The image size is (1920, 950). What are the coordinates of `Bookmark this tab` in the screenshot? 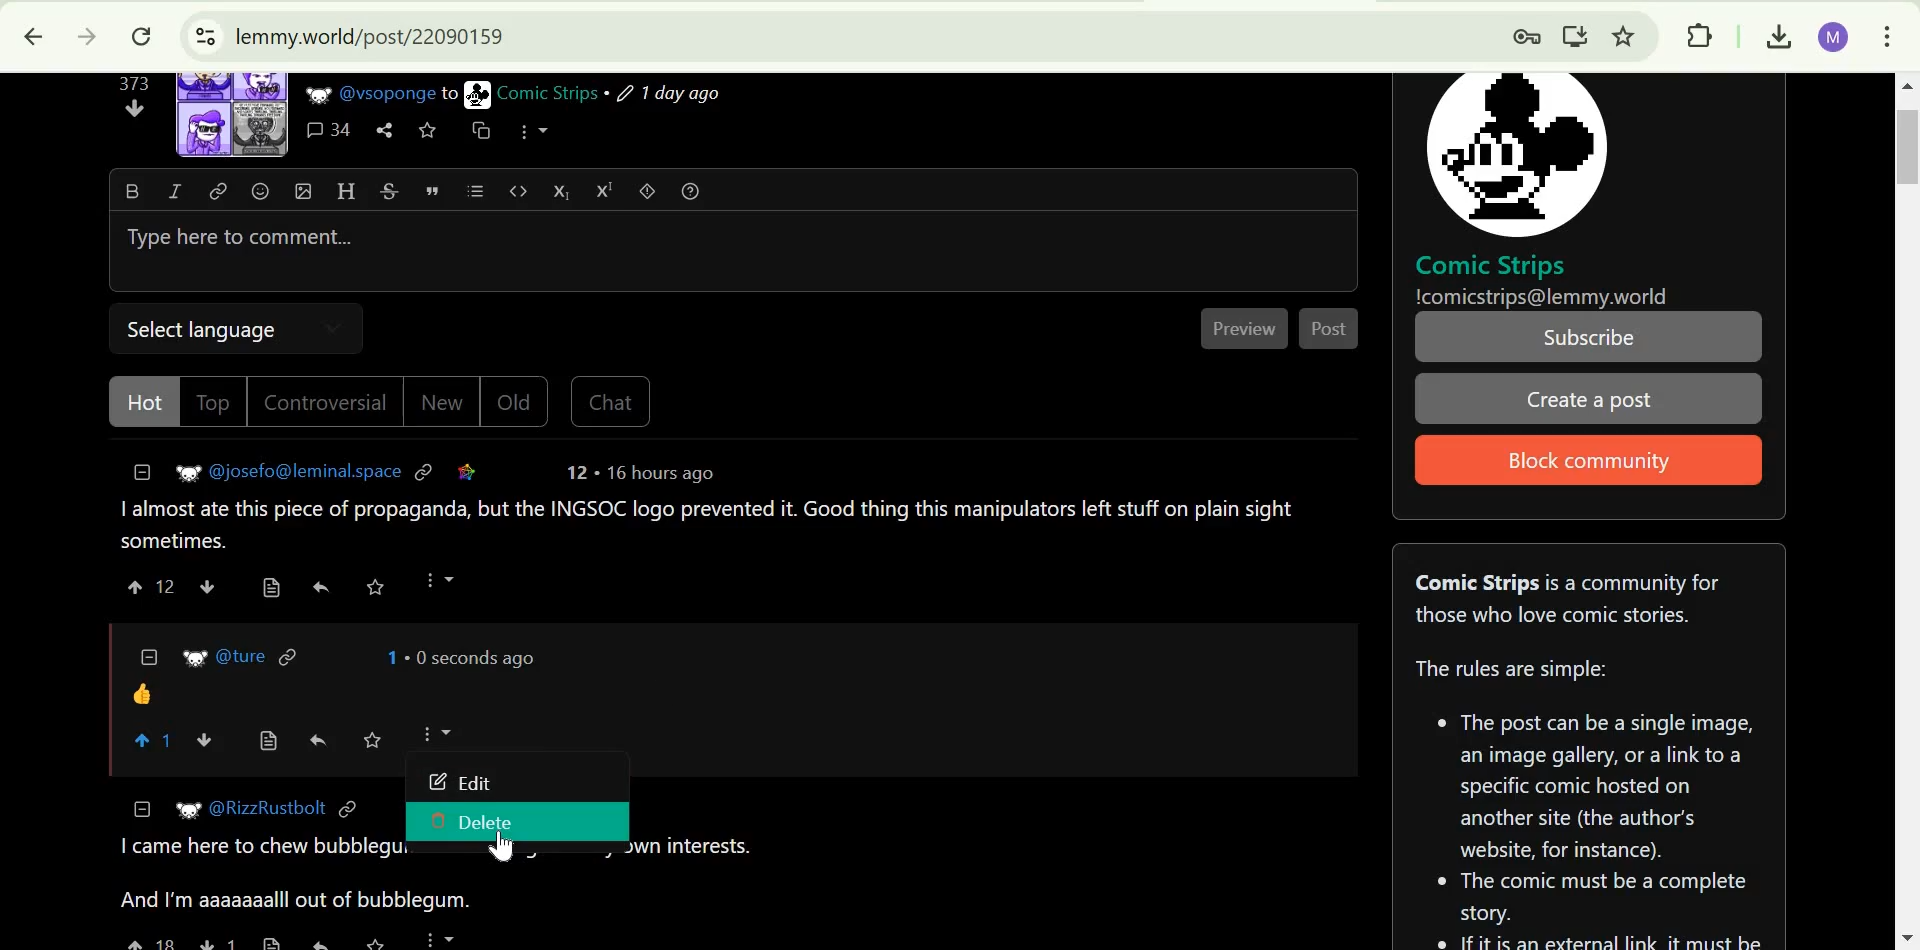 It's located at (1625, 35).